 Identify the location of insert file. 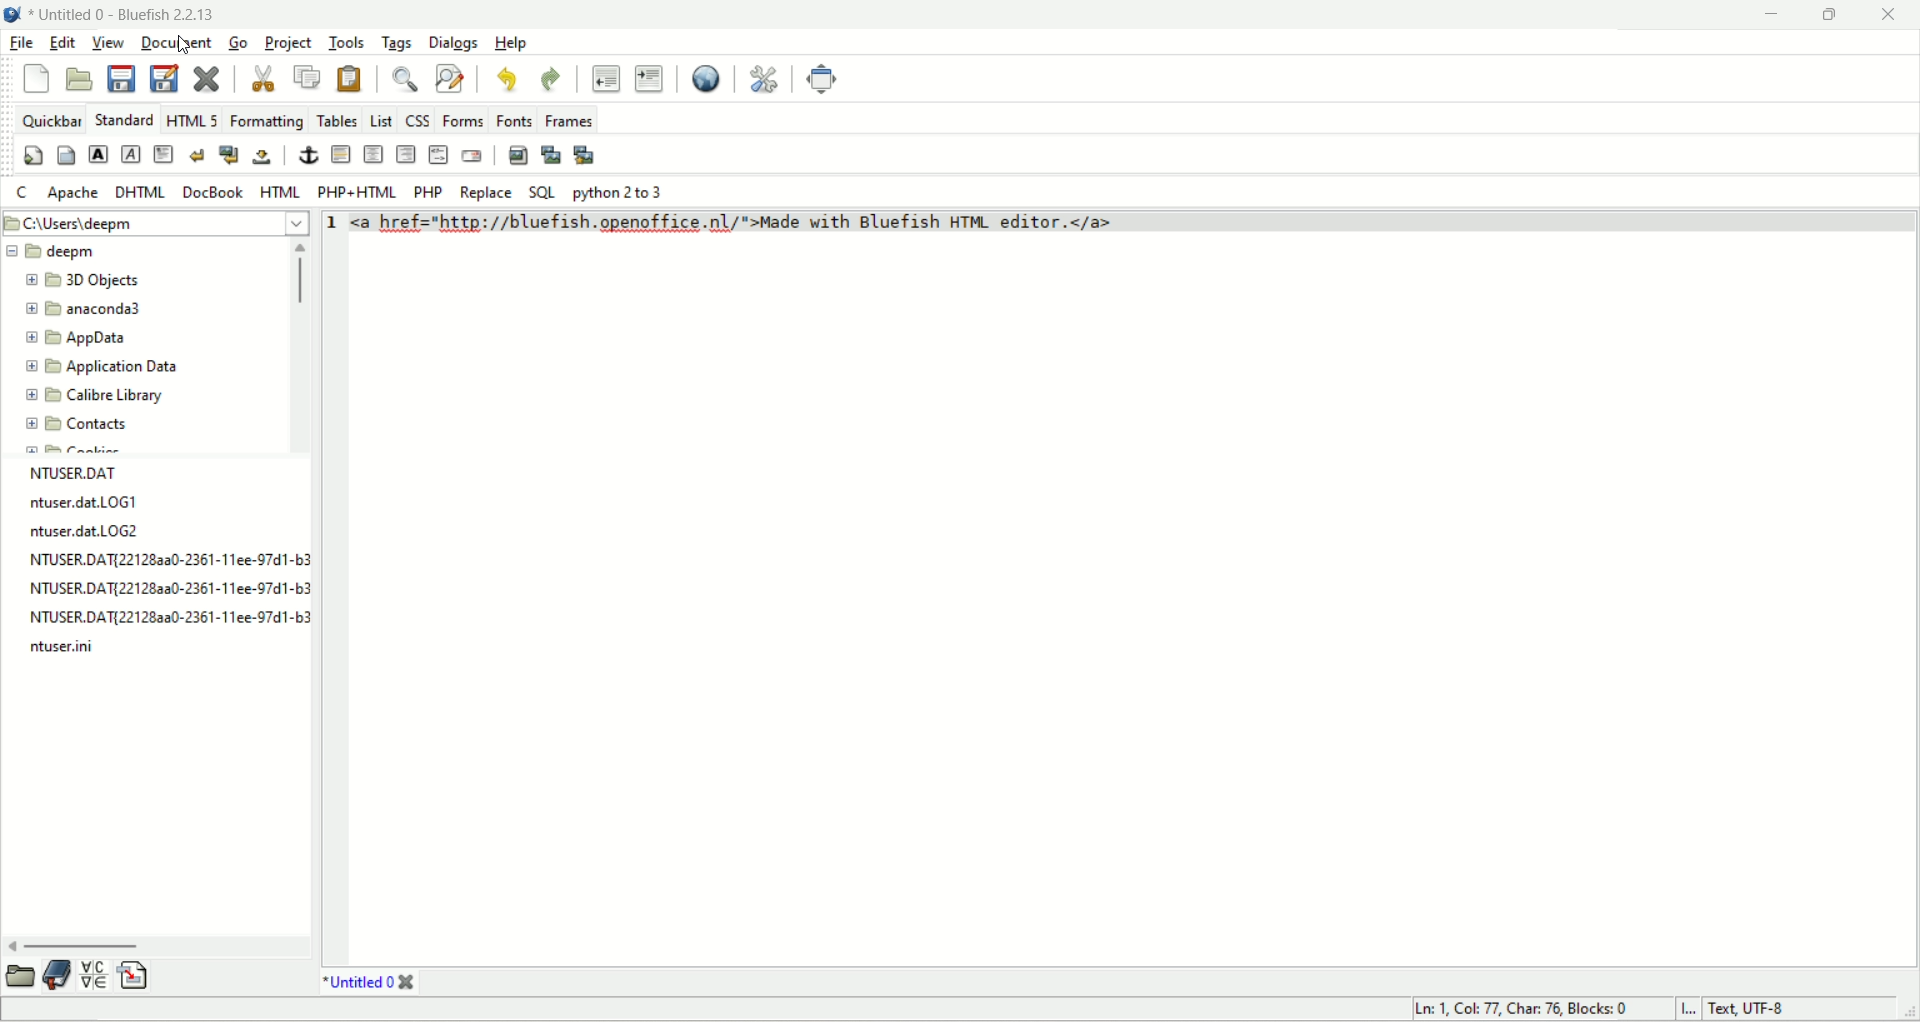
(131, 974).